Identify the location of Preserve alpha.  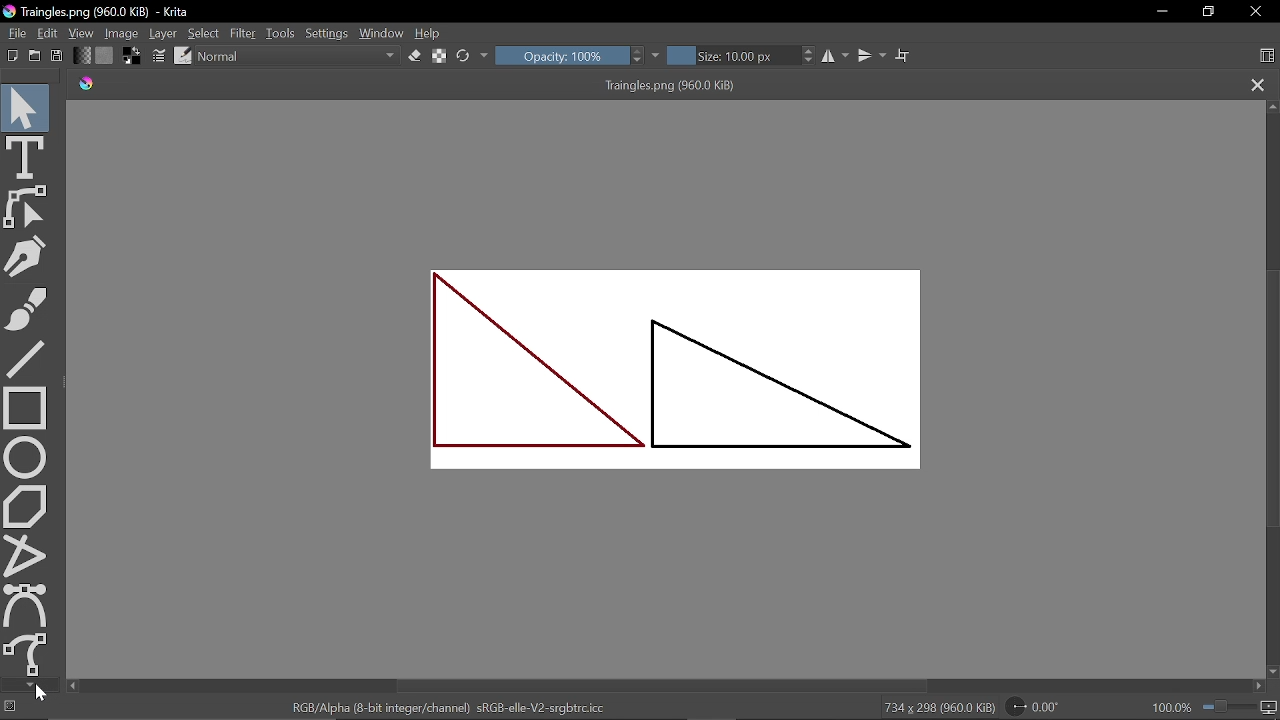
(439, 57).